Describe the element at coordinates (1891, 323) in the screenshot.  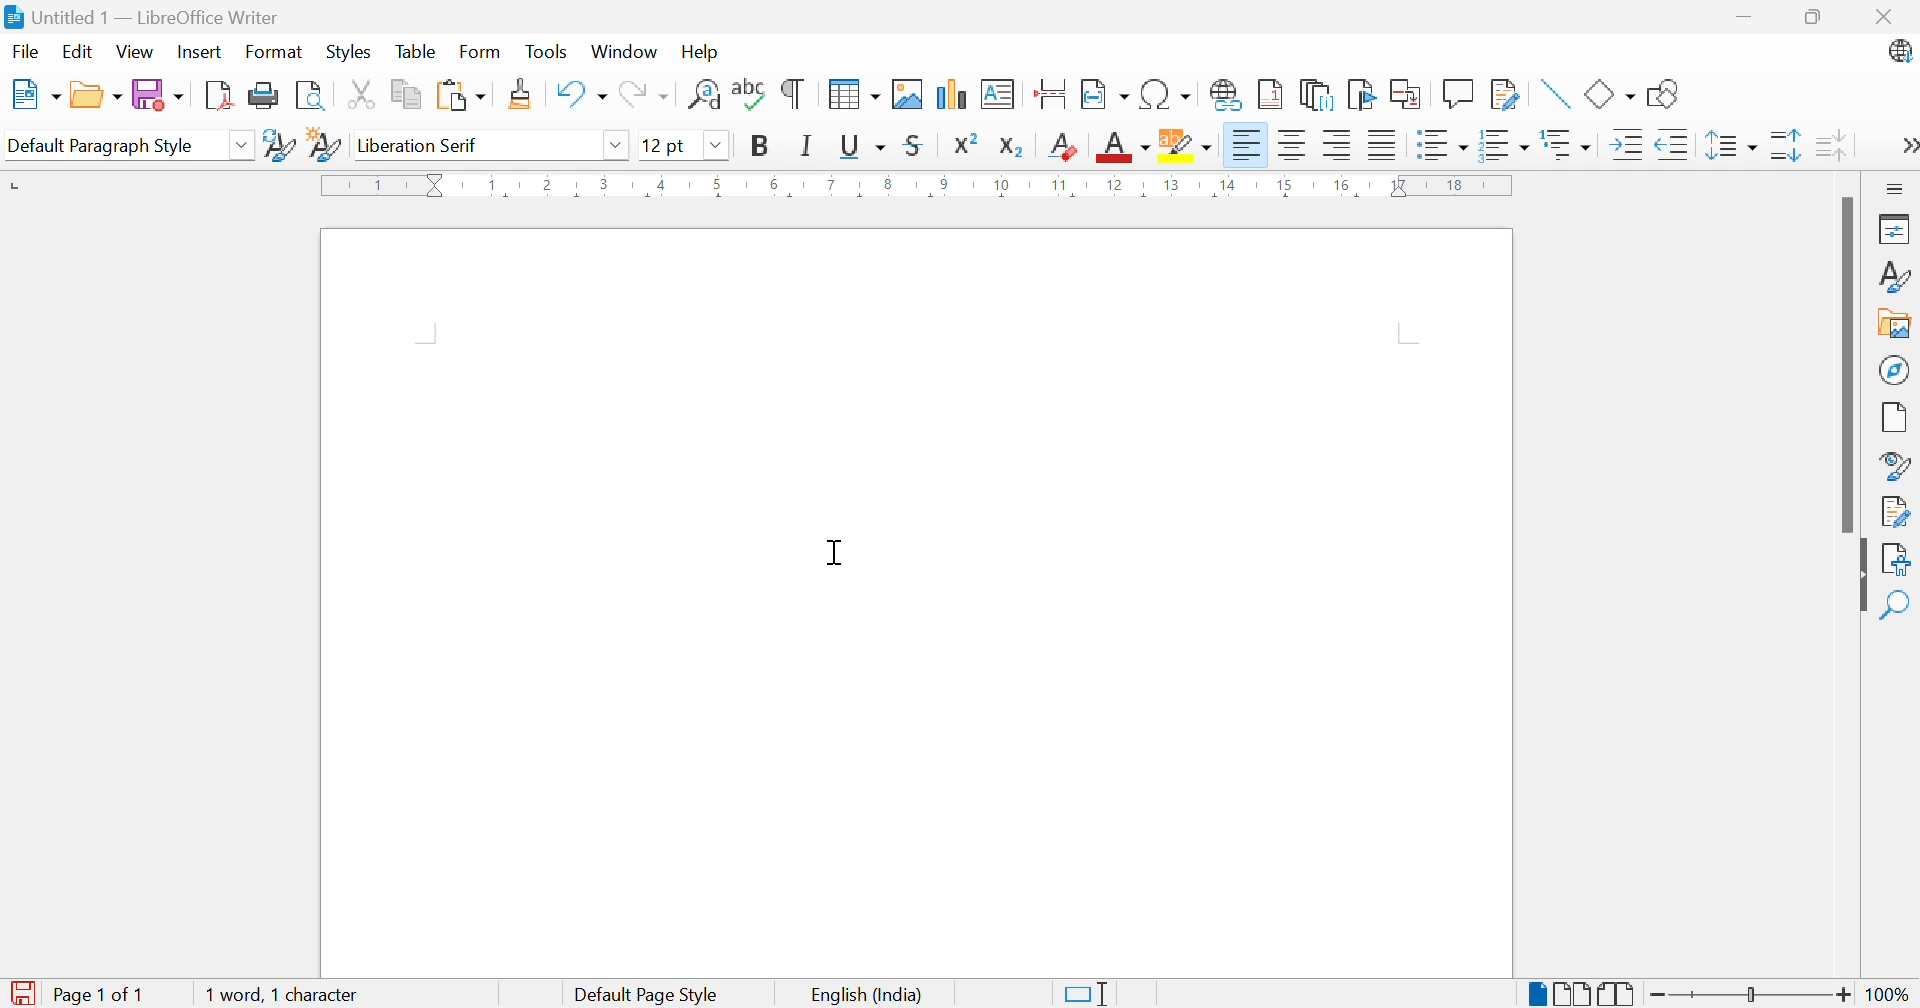
I see `Gallery` at that location.